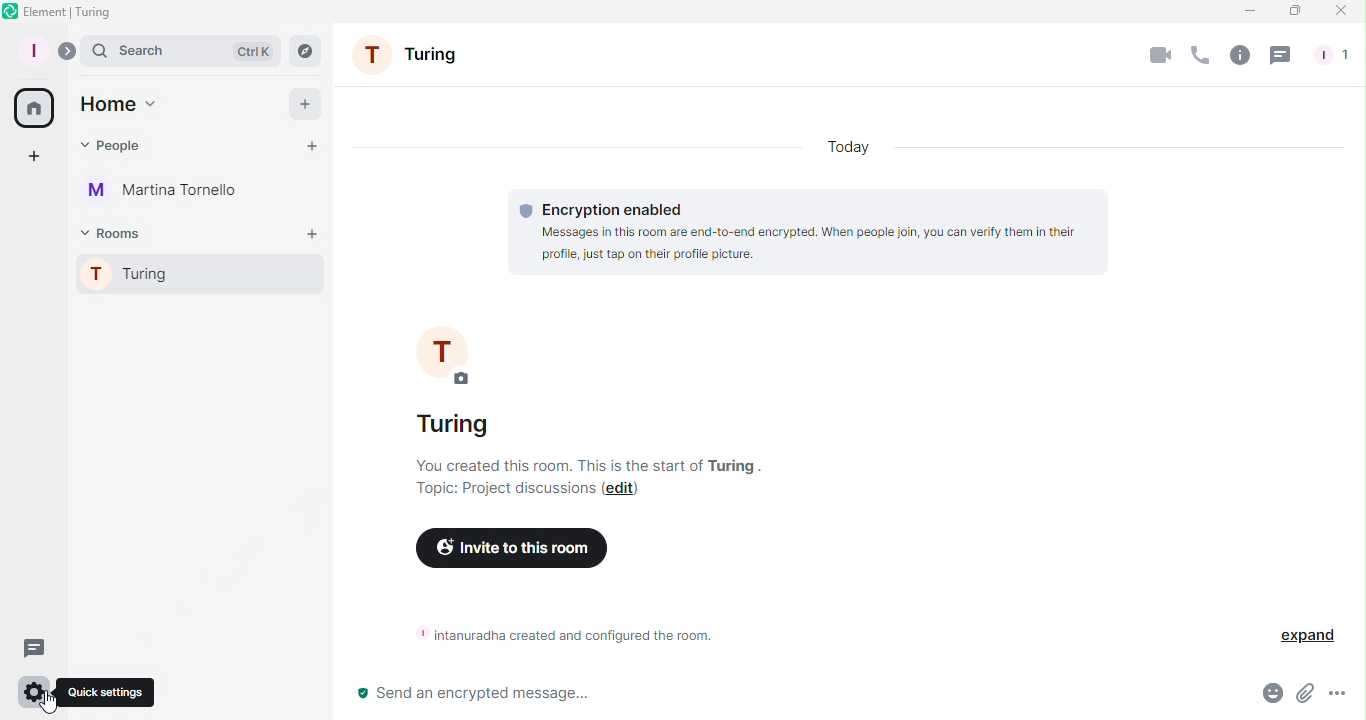  I want to click on Quick settings, so click(35, 696).